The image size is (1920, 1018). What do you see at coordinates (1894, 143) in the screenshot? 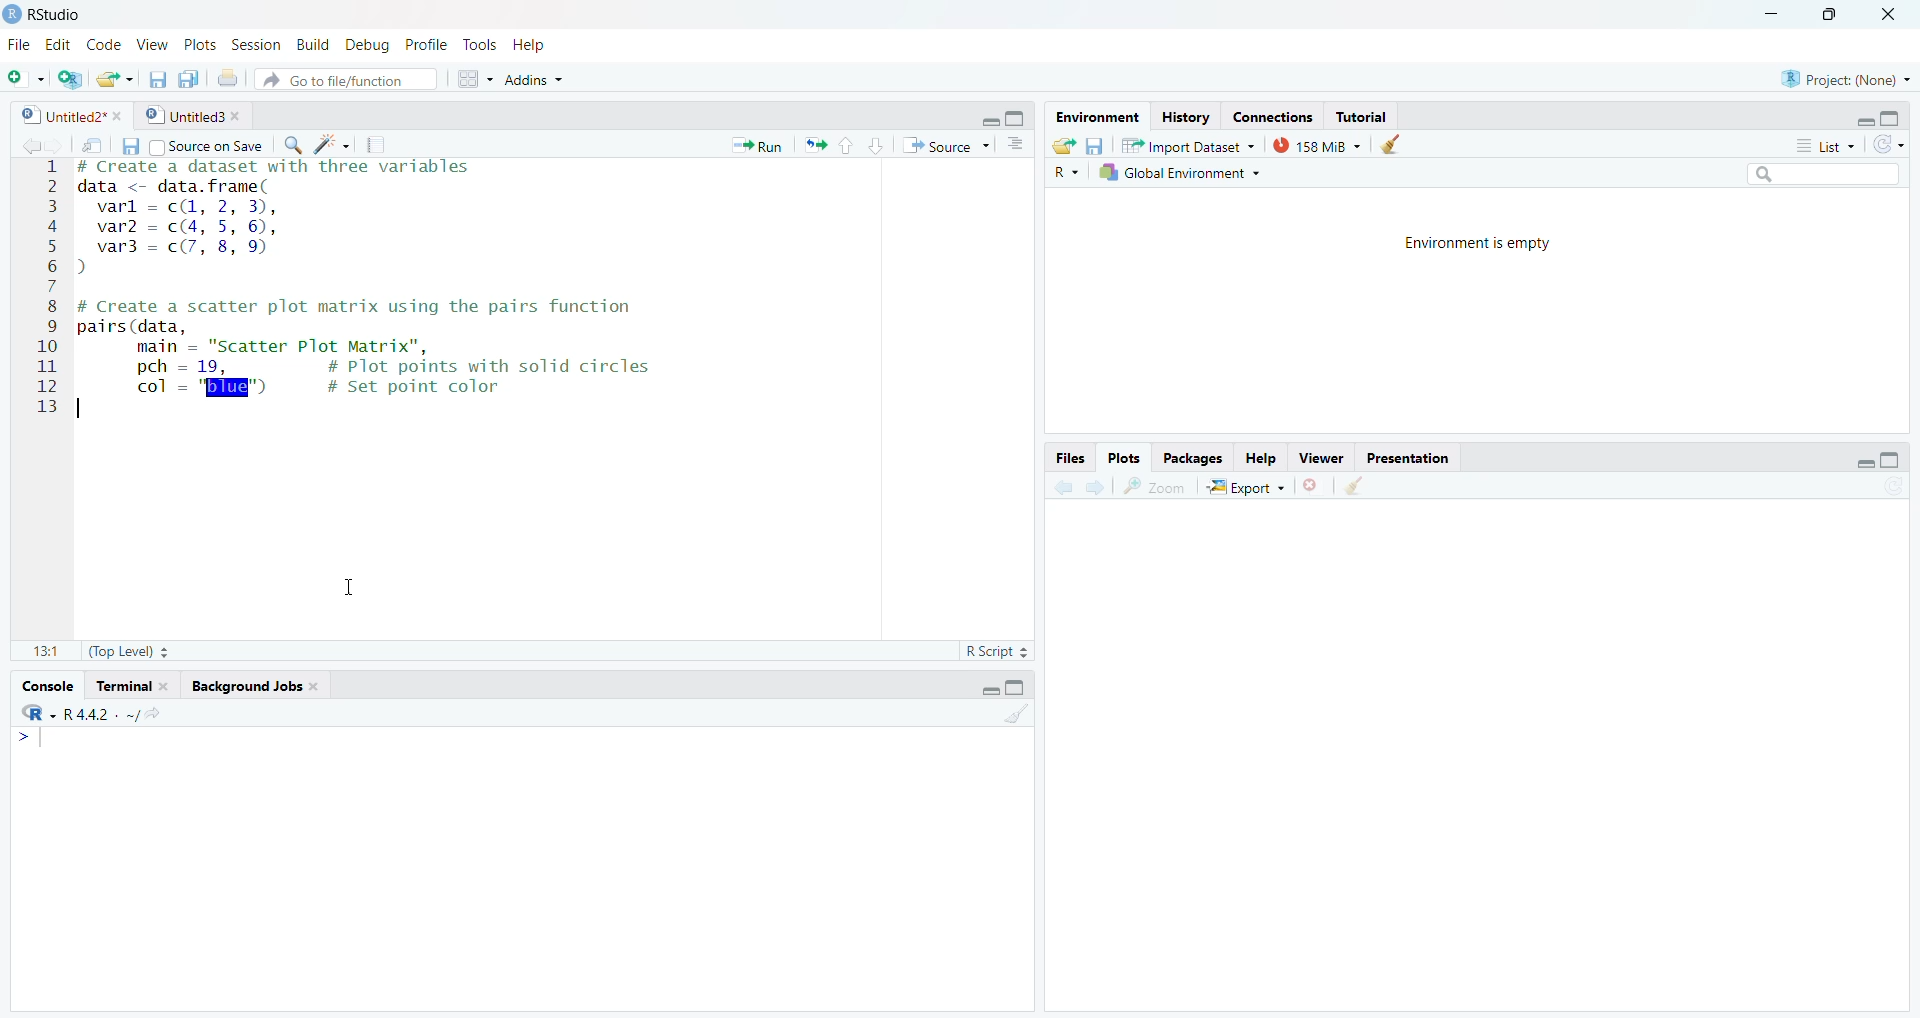
I see `Refresh` at bounding box center [1894, 143].